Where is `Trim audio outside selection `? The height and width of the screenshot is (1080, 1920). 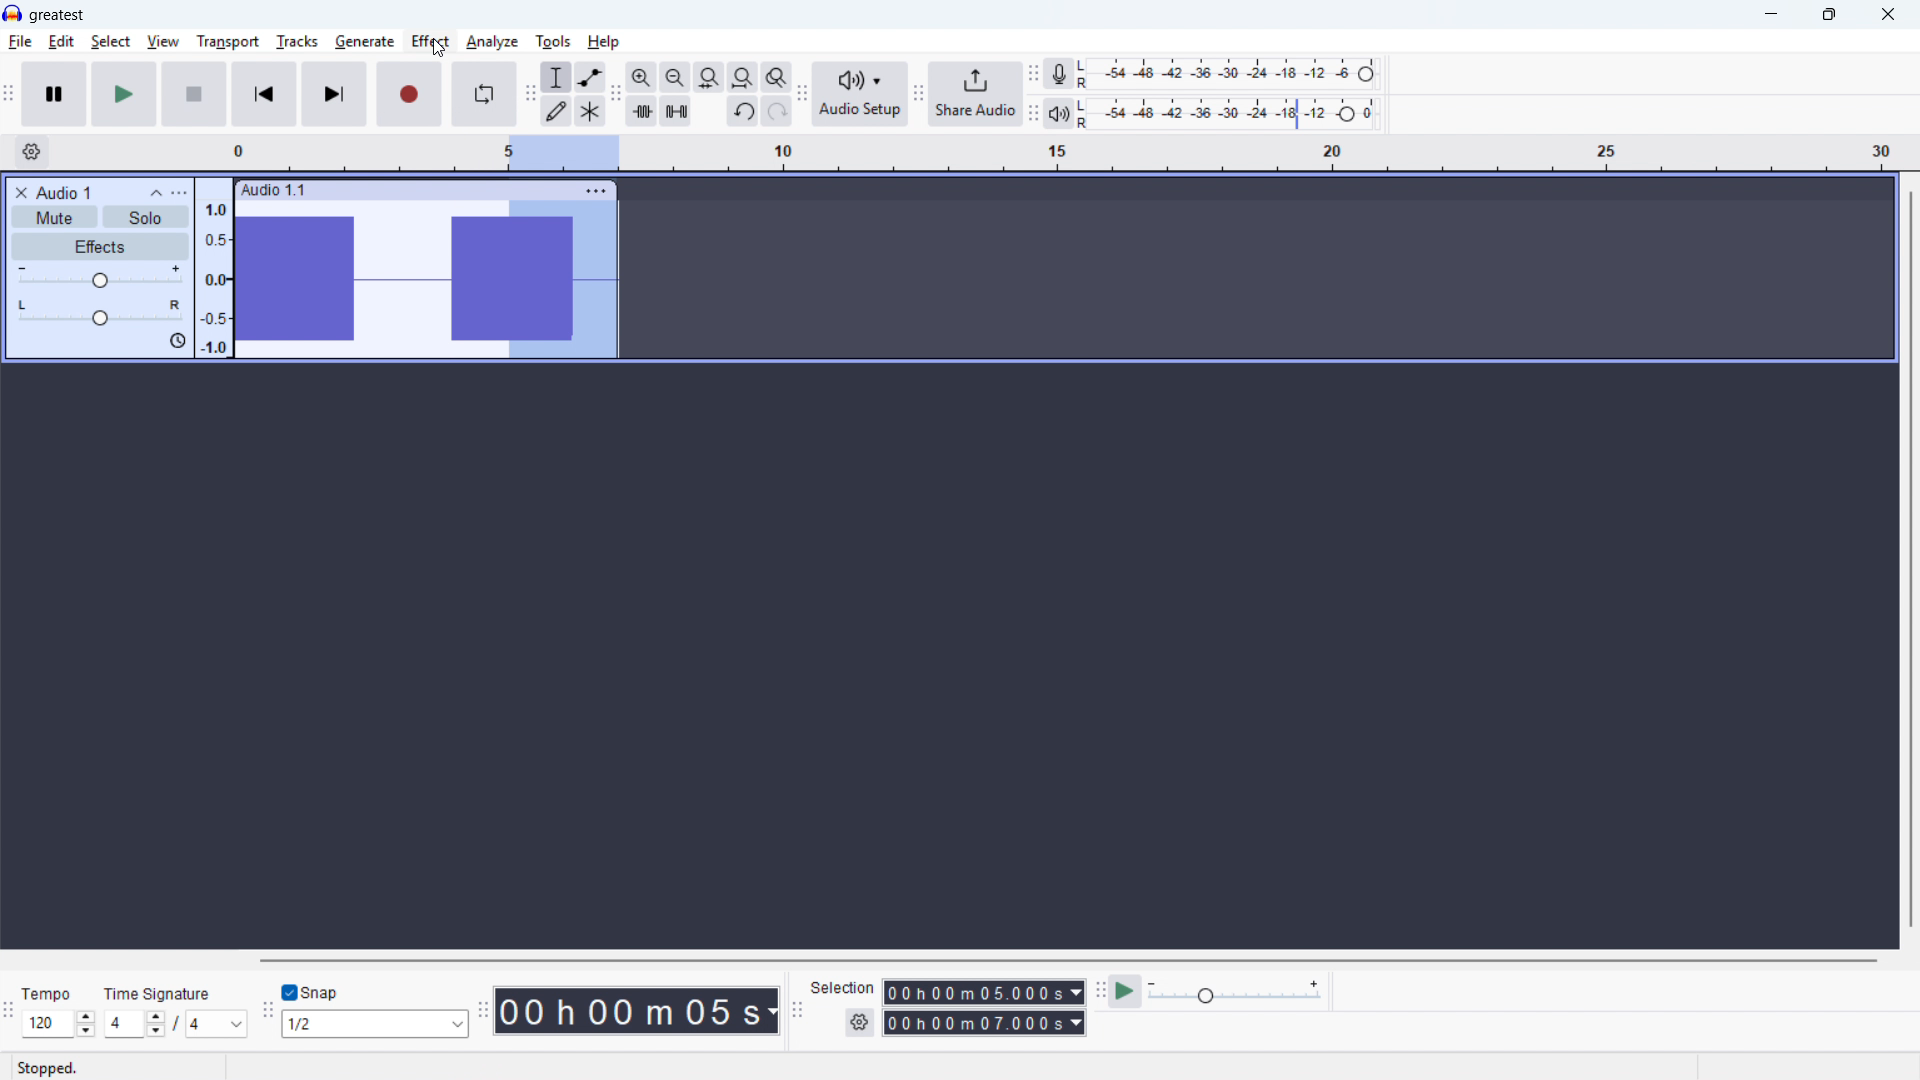 Trim audio outside selection  is located at coordinates (642, 112).